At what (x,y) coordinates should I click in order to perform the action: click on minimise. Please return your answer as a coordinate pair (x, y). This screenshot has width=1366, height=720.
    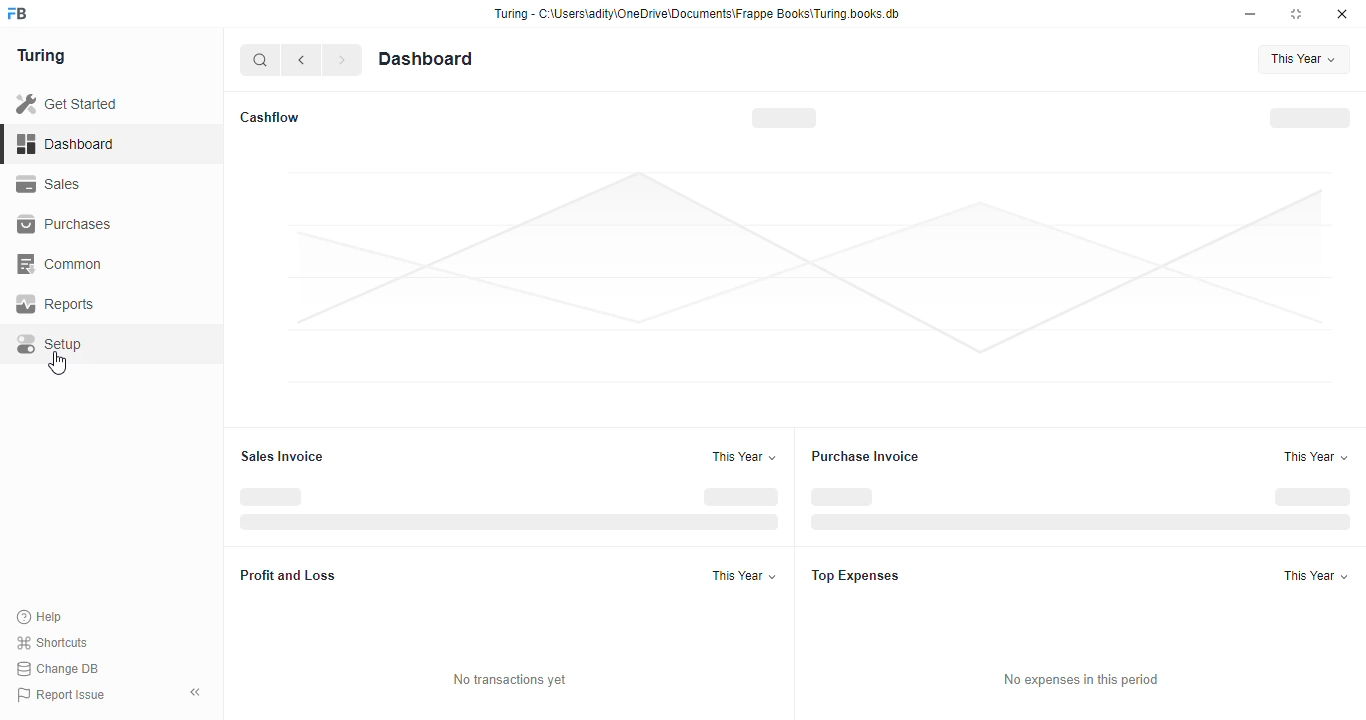
    Looking at the image, I should click on (1253, 13).